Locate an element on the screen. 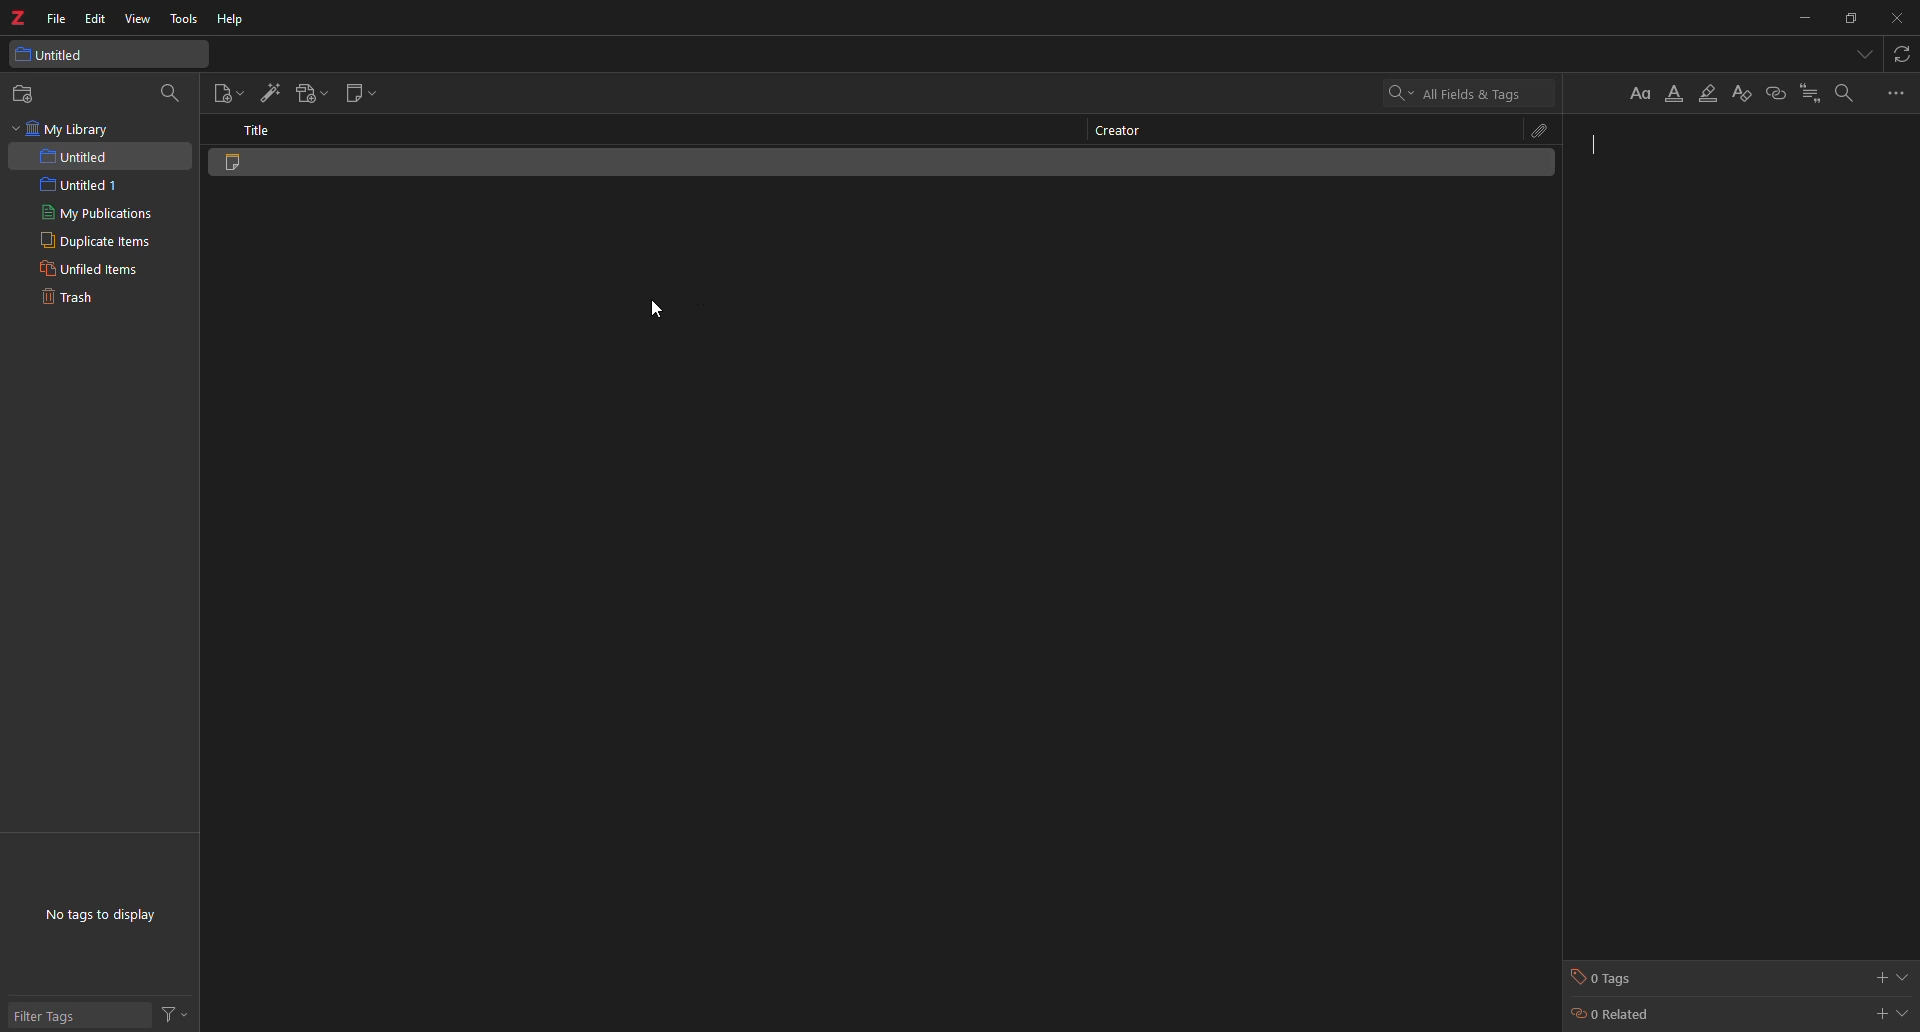 This screenshot has width=1920, height=1032. sync is located at coordinates (1902, 54).